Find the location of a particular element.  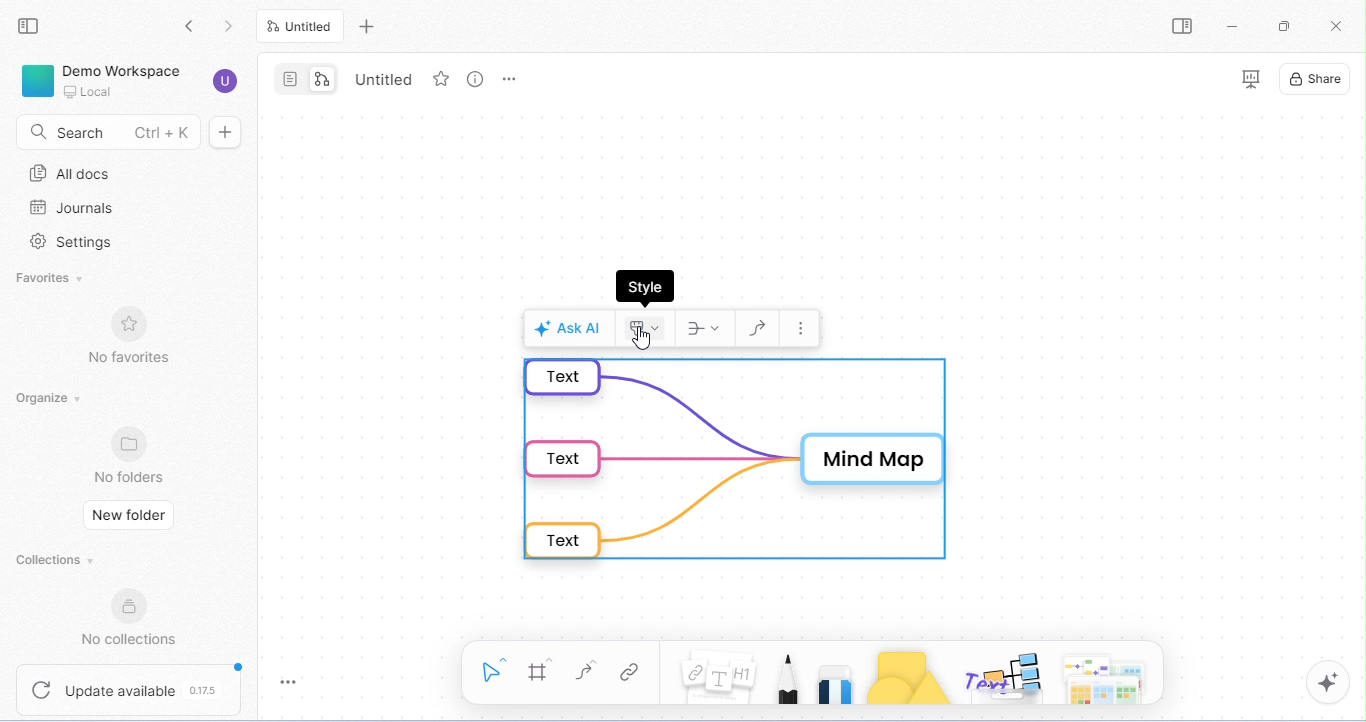

note is located at coordinates (716, 672).